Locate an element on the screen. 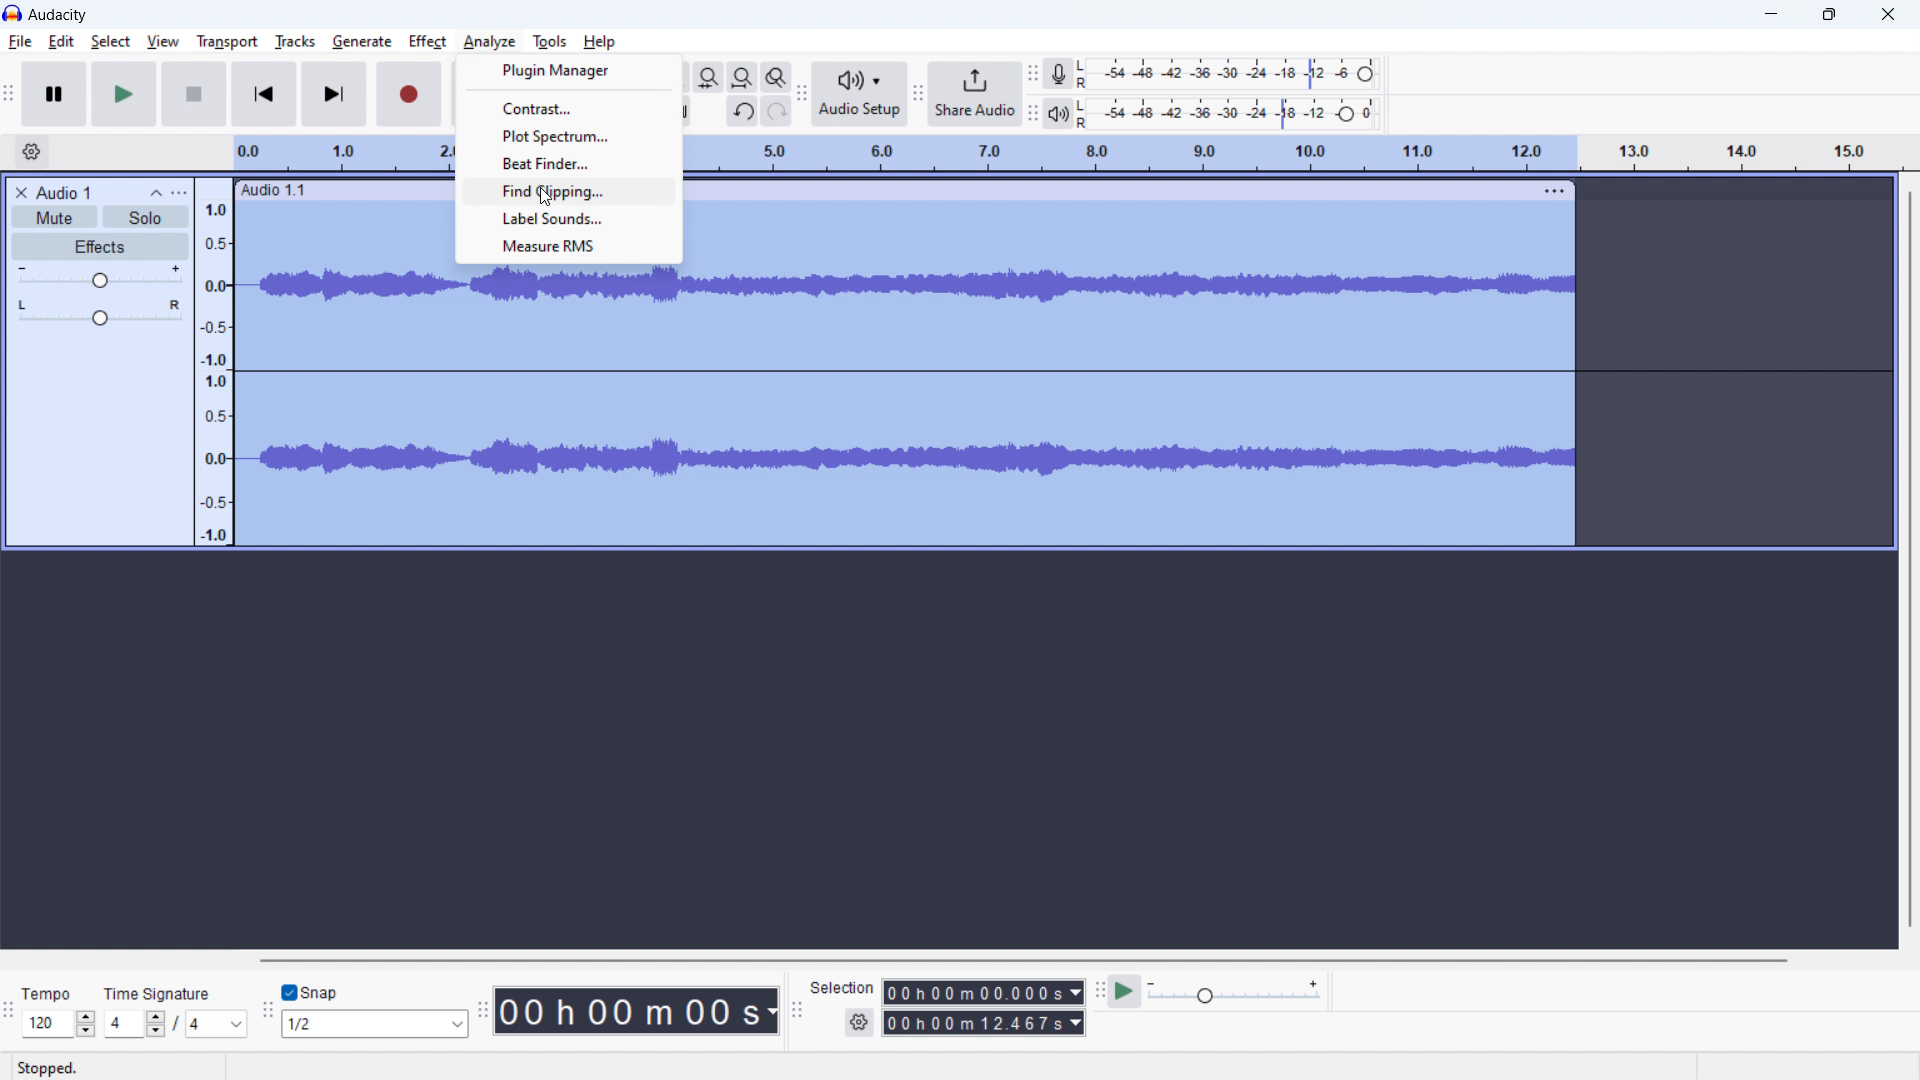  select snapping is located at coordinates (377, 1023).